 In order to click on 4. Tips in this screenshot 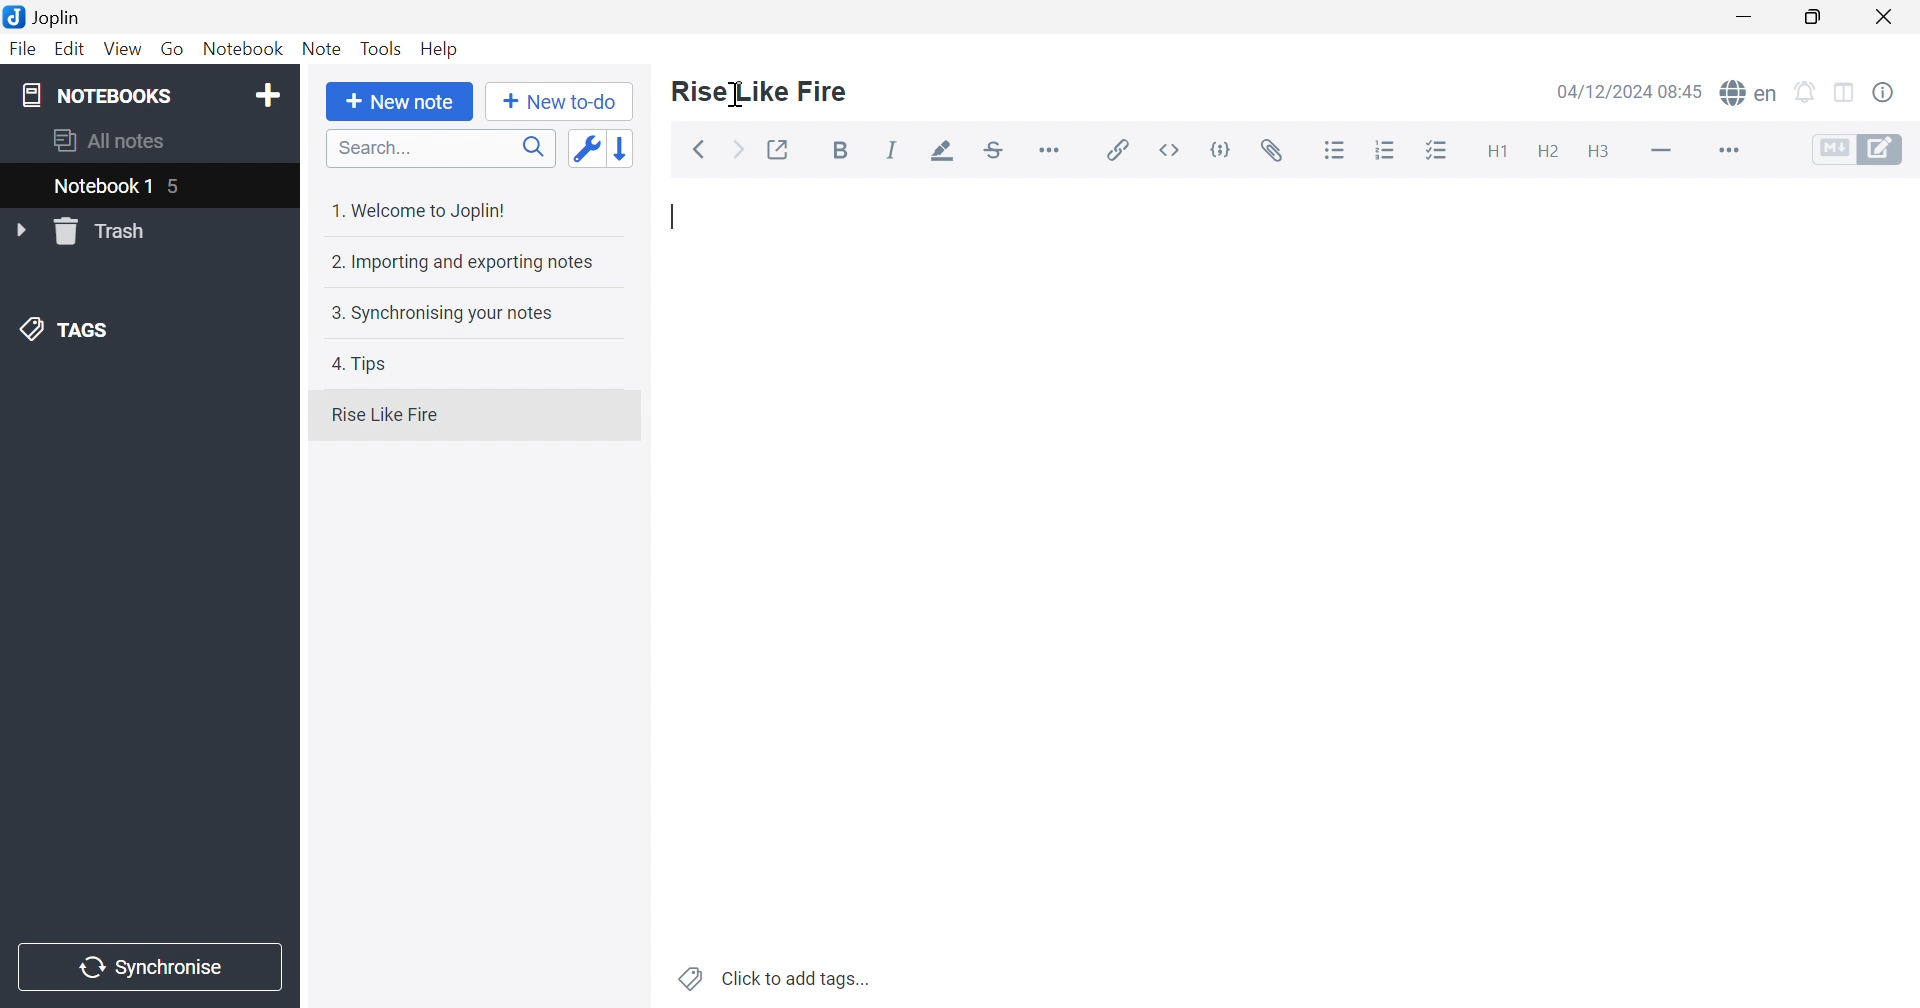, I will do `click(360, 366)`.